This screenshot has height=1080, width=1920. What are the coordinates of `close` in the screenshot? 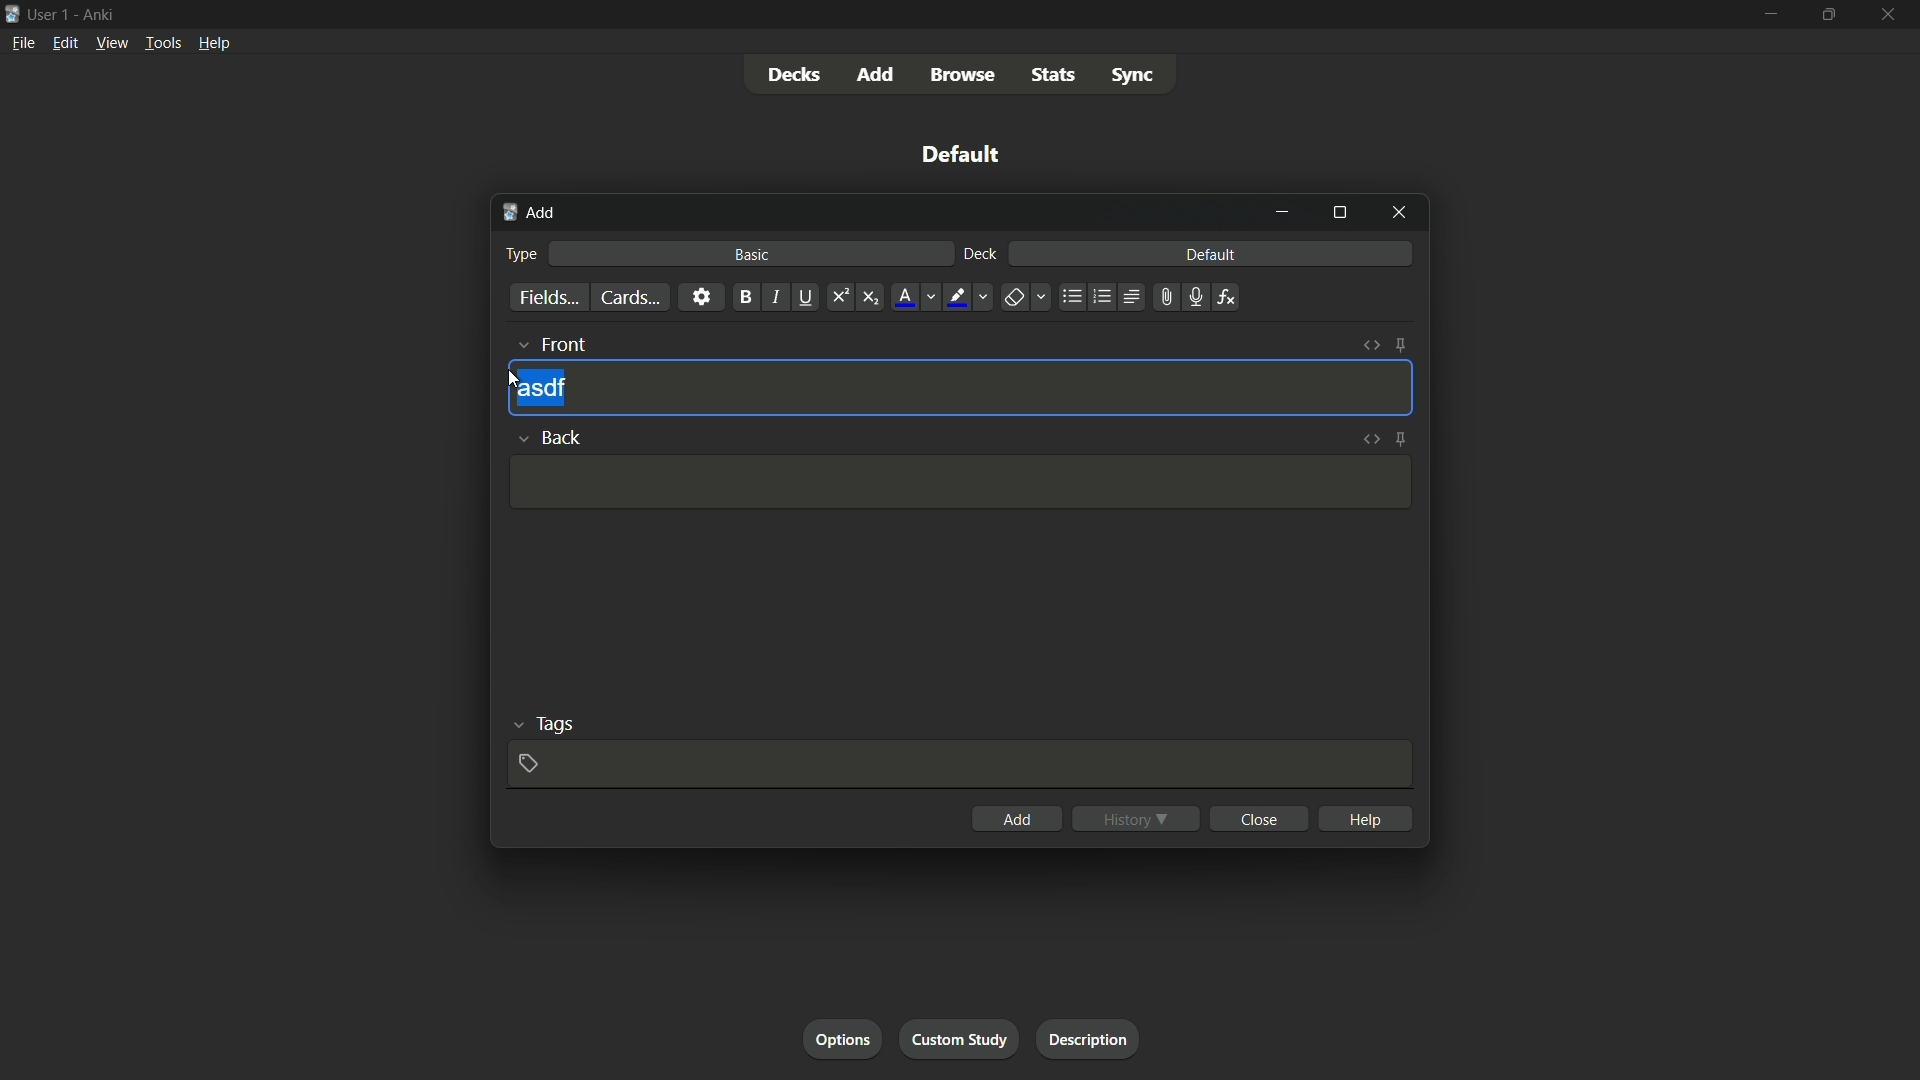 It's located at (1886, 14).